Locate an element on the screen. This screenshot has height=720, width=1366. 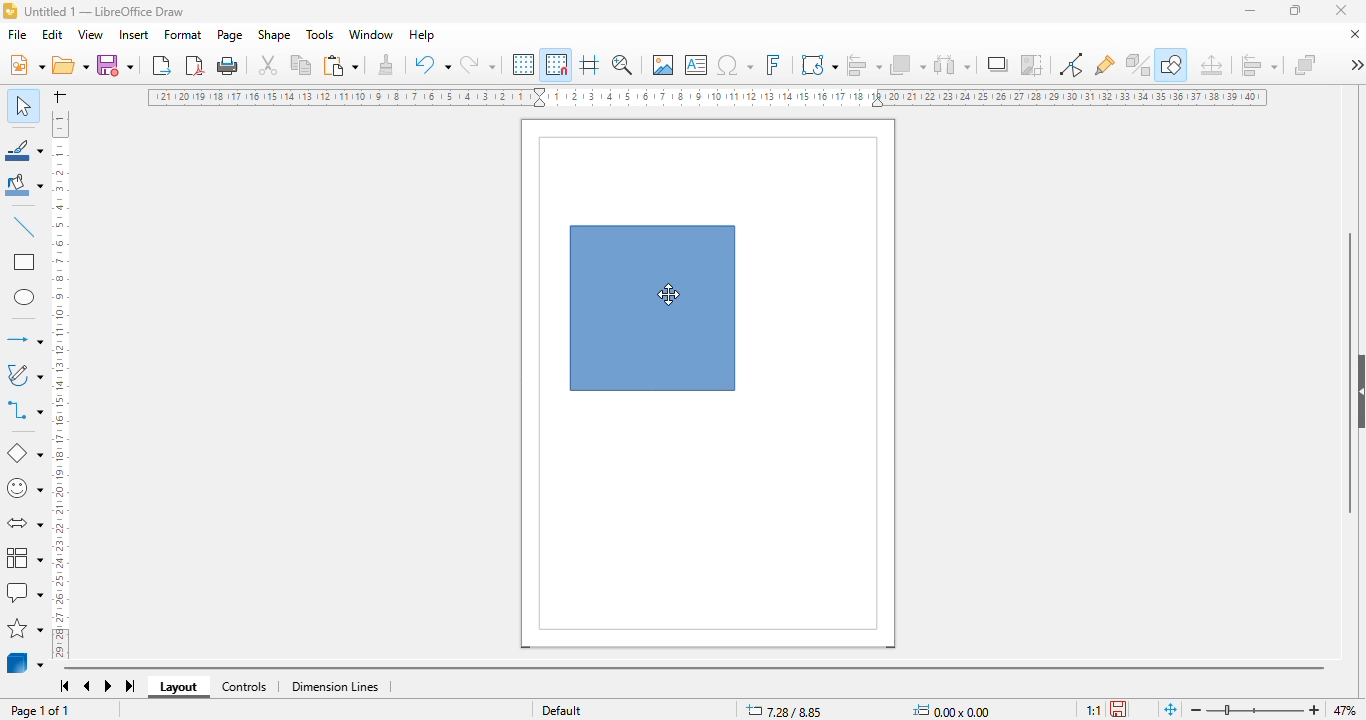
scroll to first sheet is located at coordinates (65, 686).